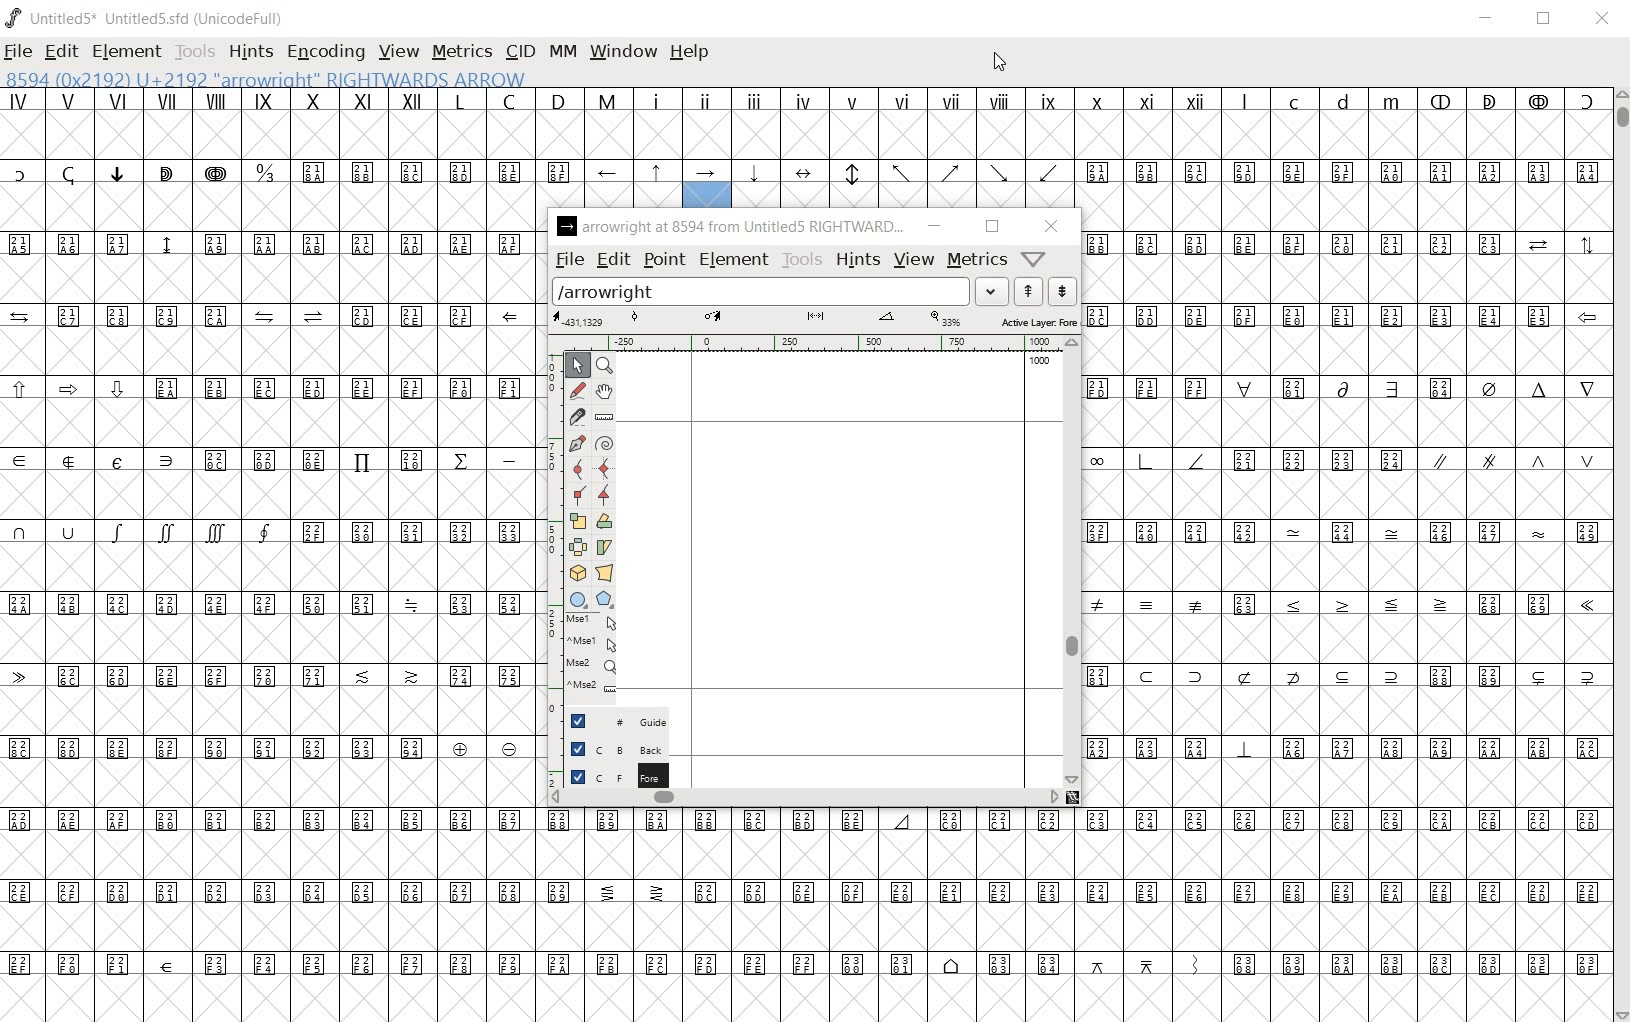  What do you see at coordinates (606, 523) in the screenshot?
I see `rotate the selection` at bounding box center [606, 523].